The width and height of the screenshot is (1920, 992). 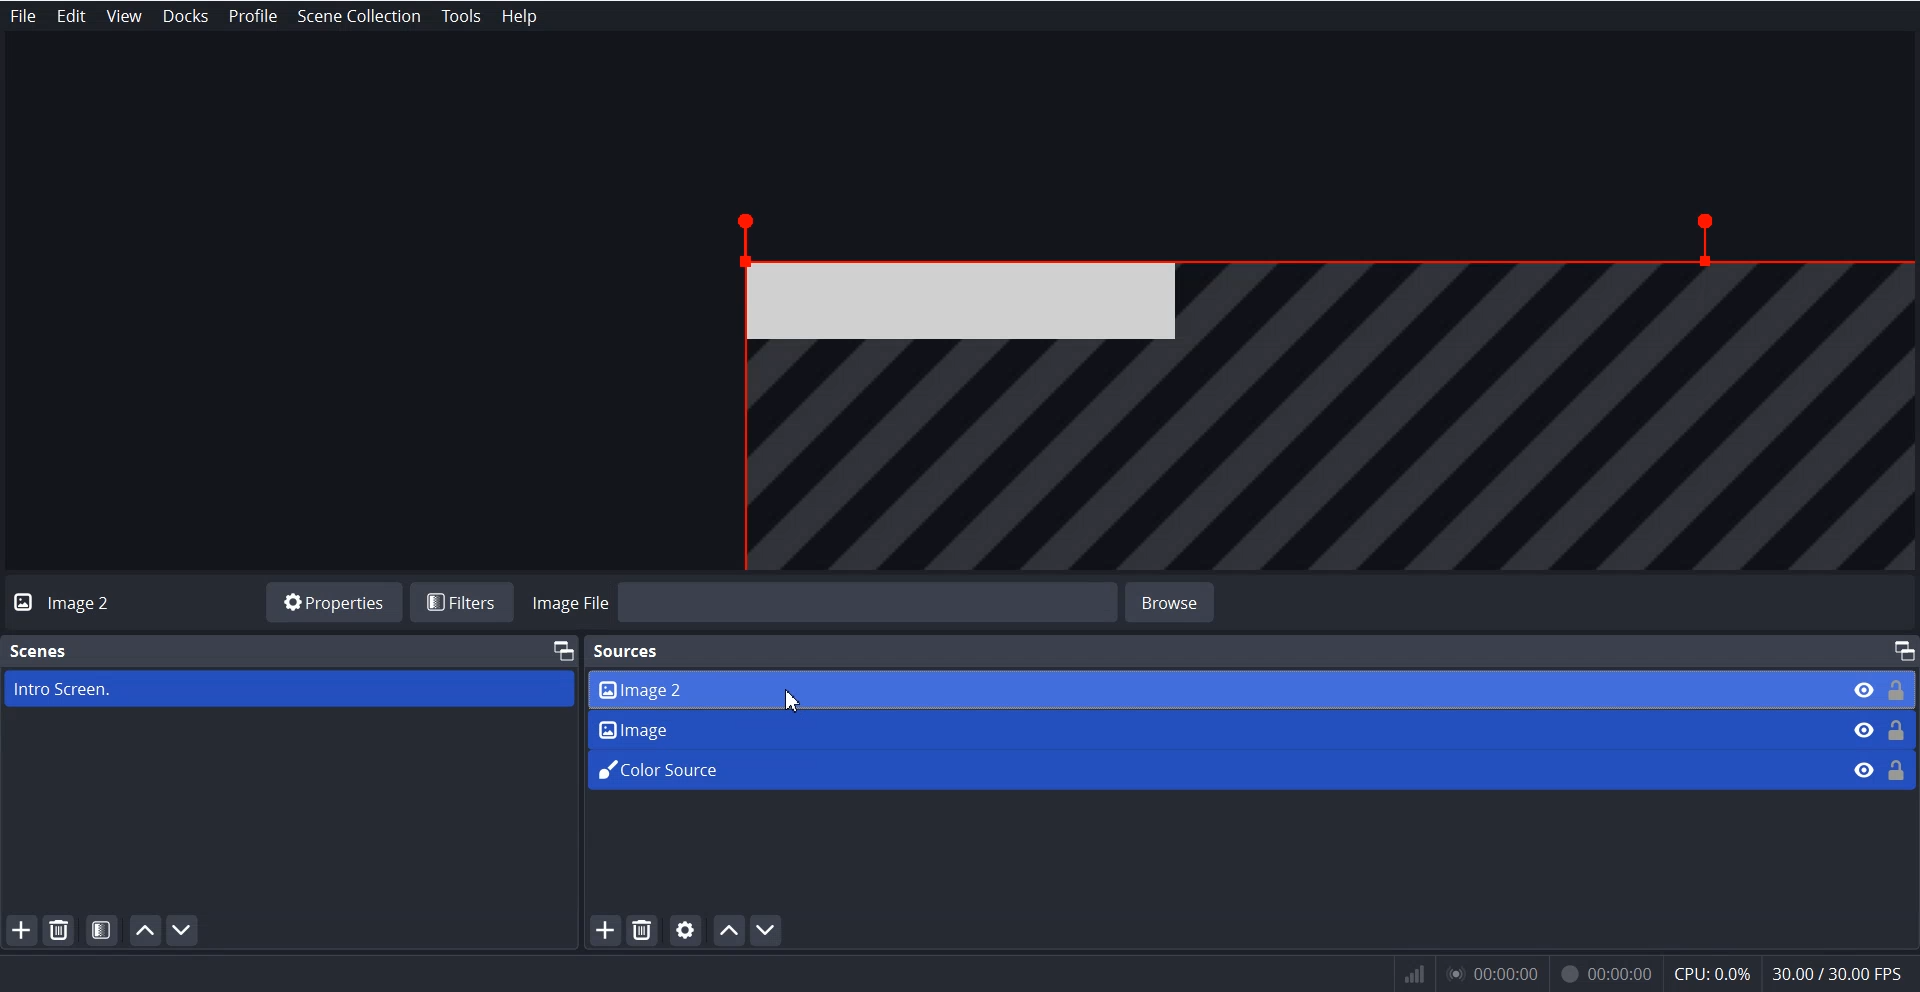 What do you see at coordinates (183, 16) in the screenshot?
I see `Docks` at bounding box center [183, 16].